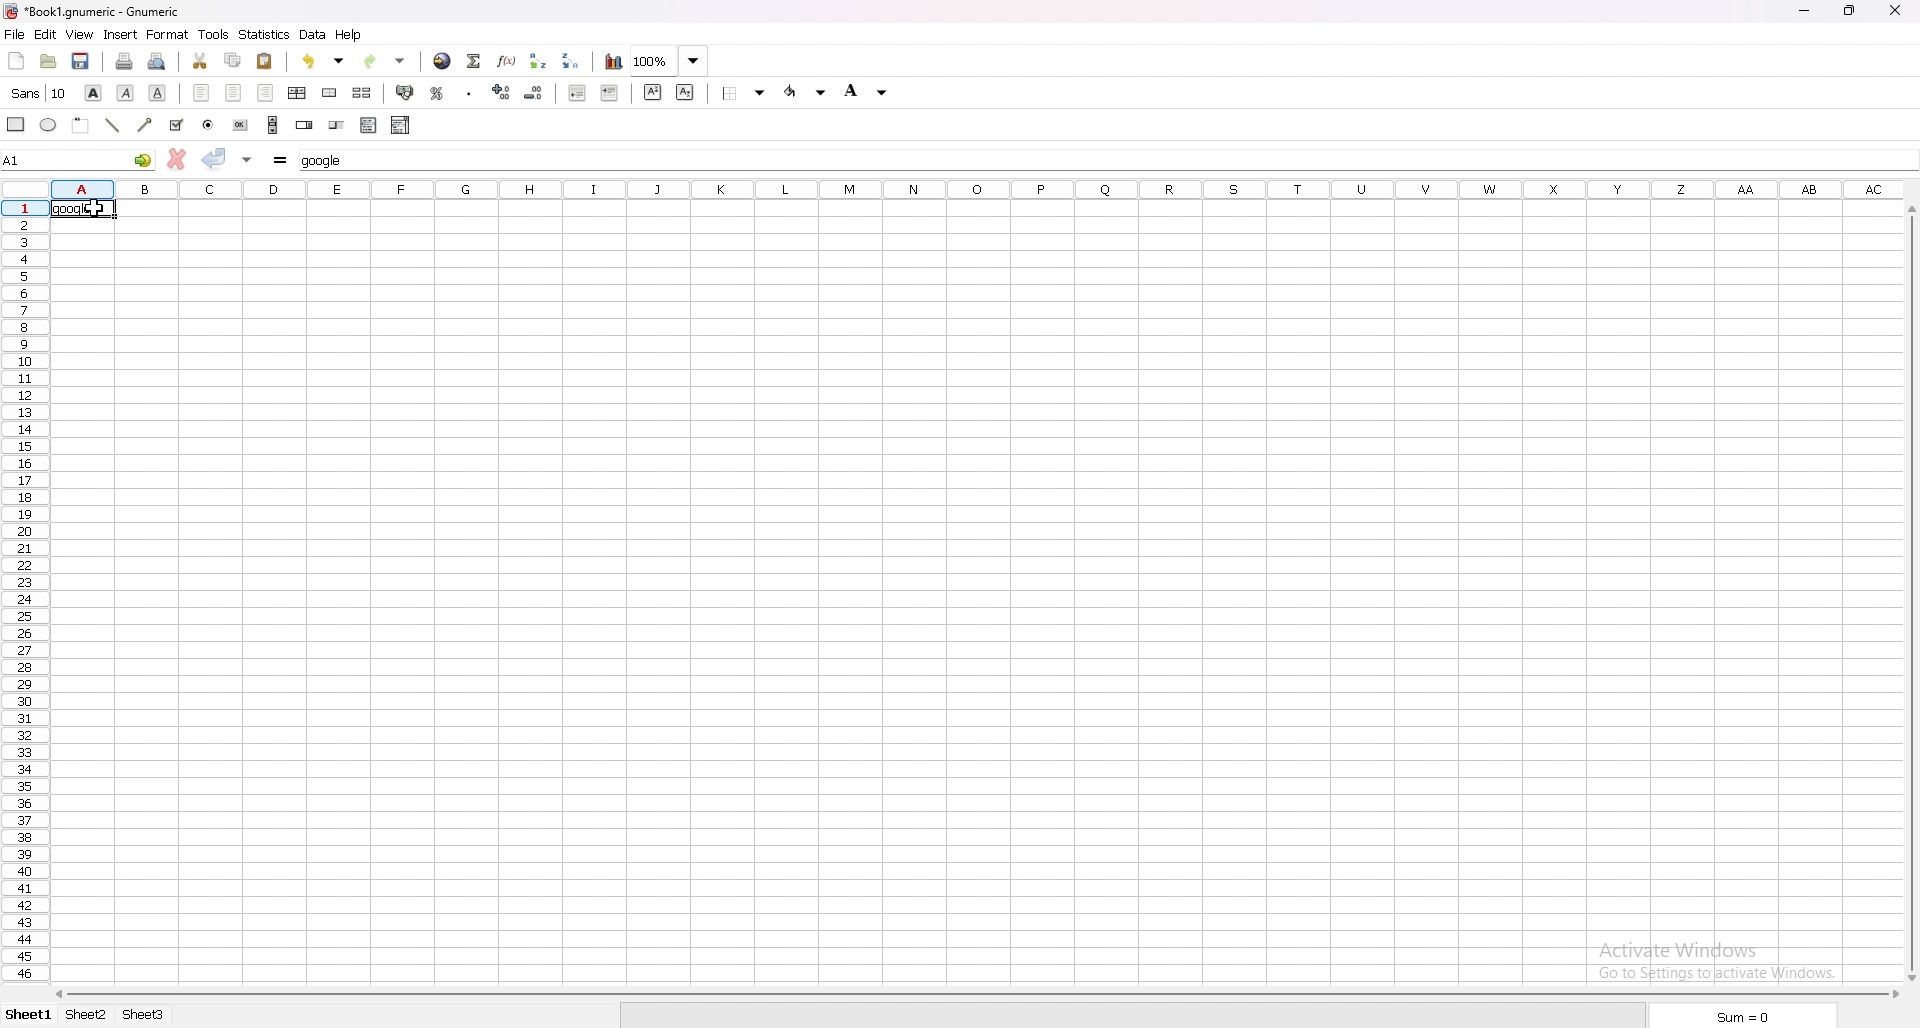  Describe the element at coordinates (336, 124) in the screenshot. I see `slider` at that location.